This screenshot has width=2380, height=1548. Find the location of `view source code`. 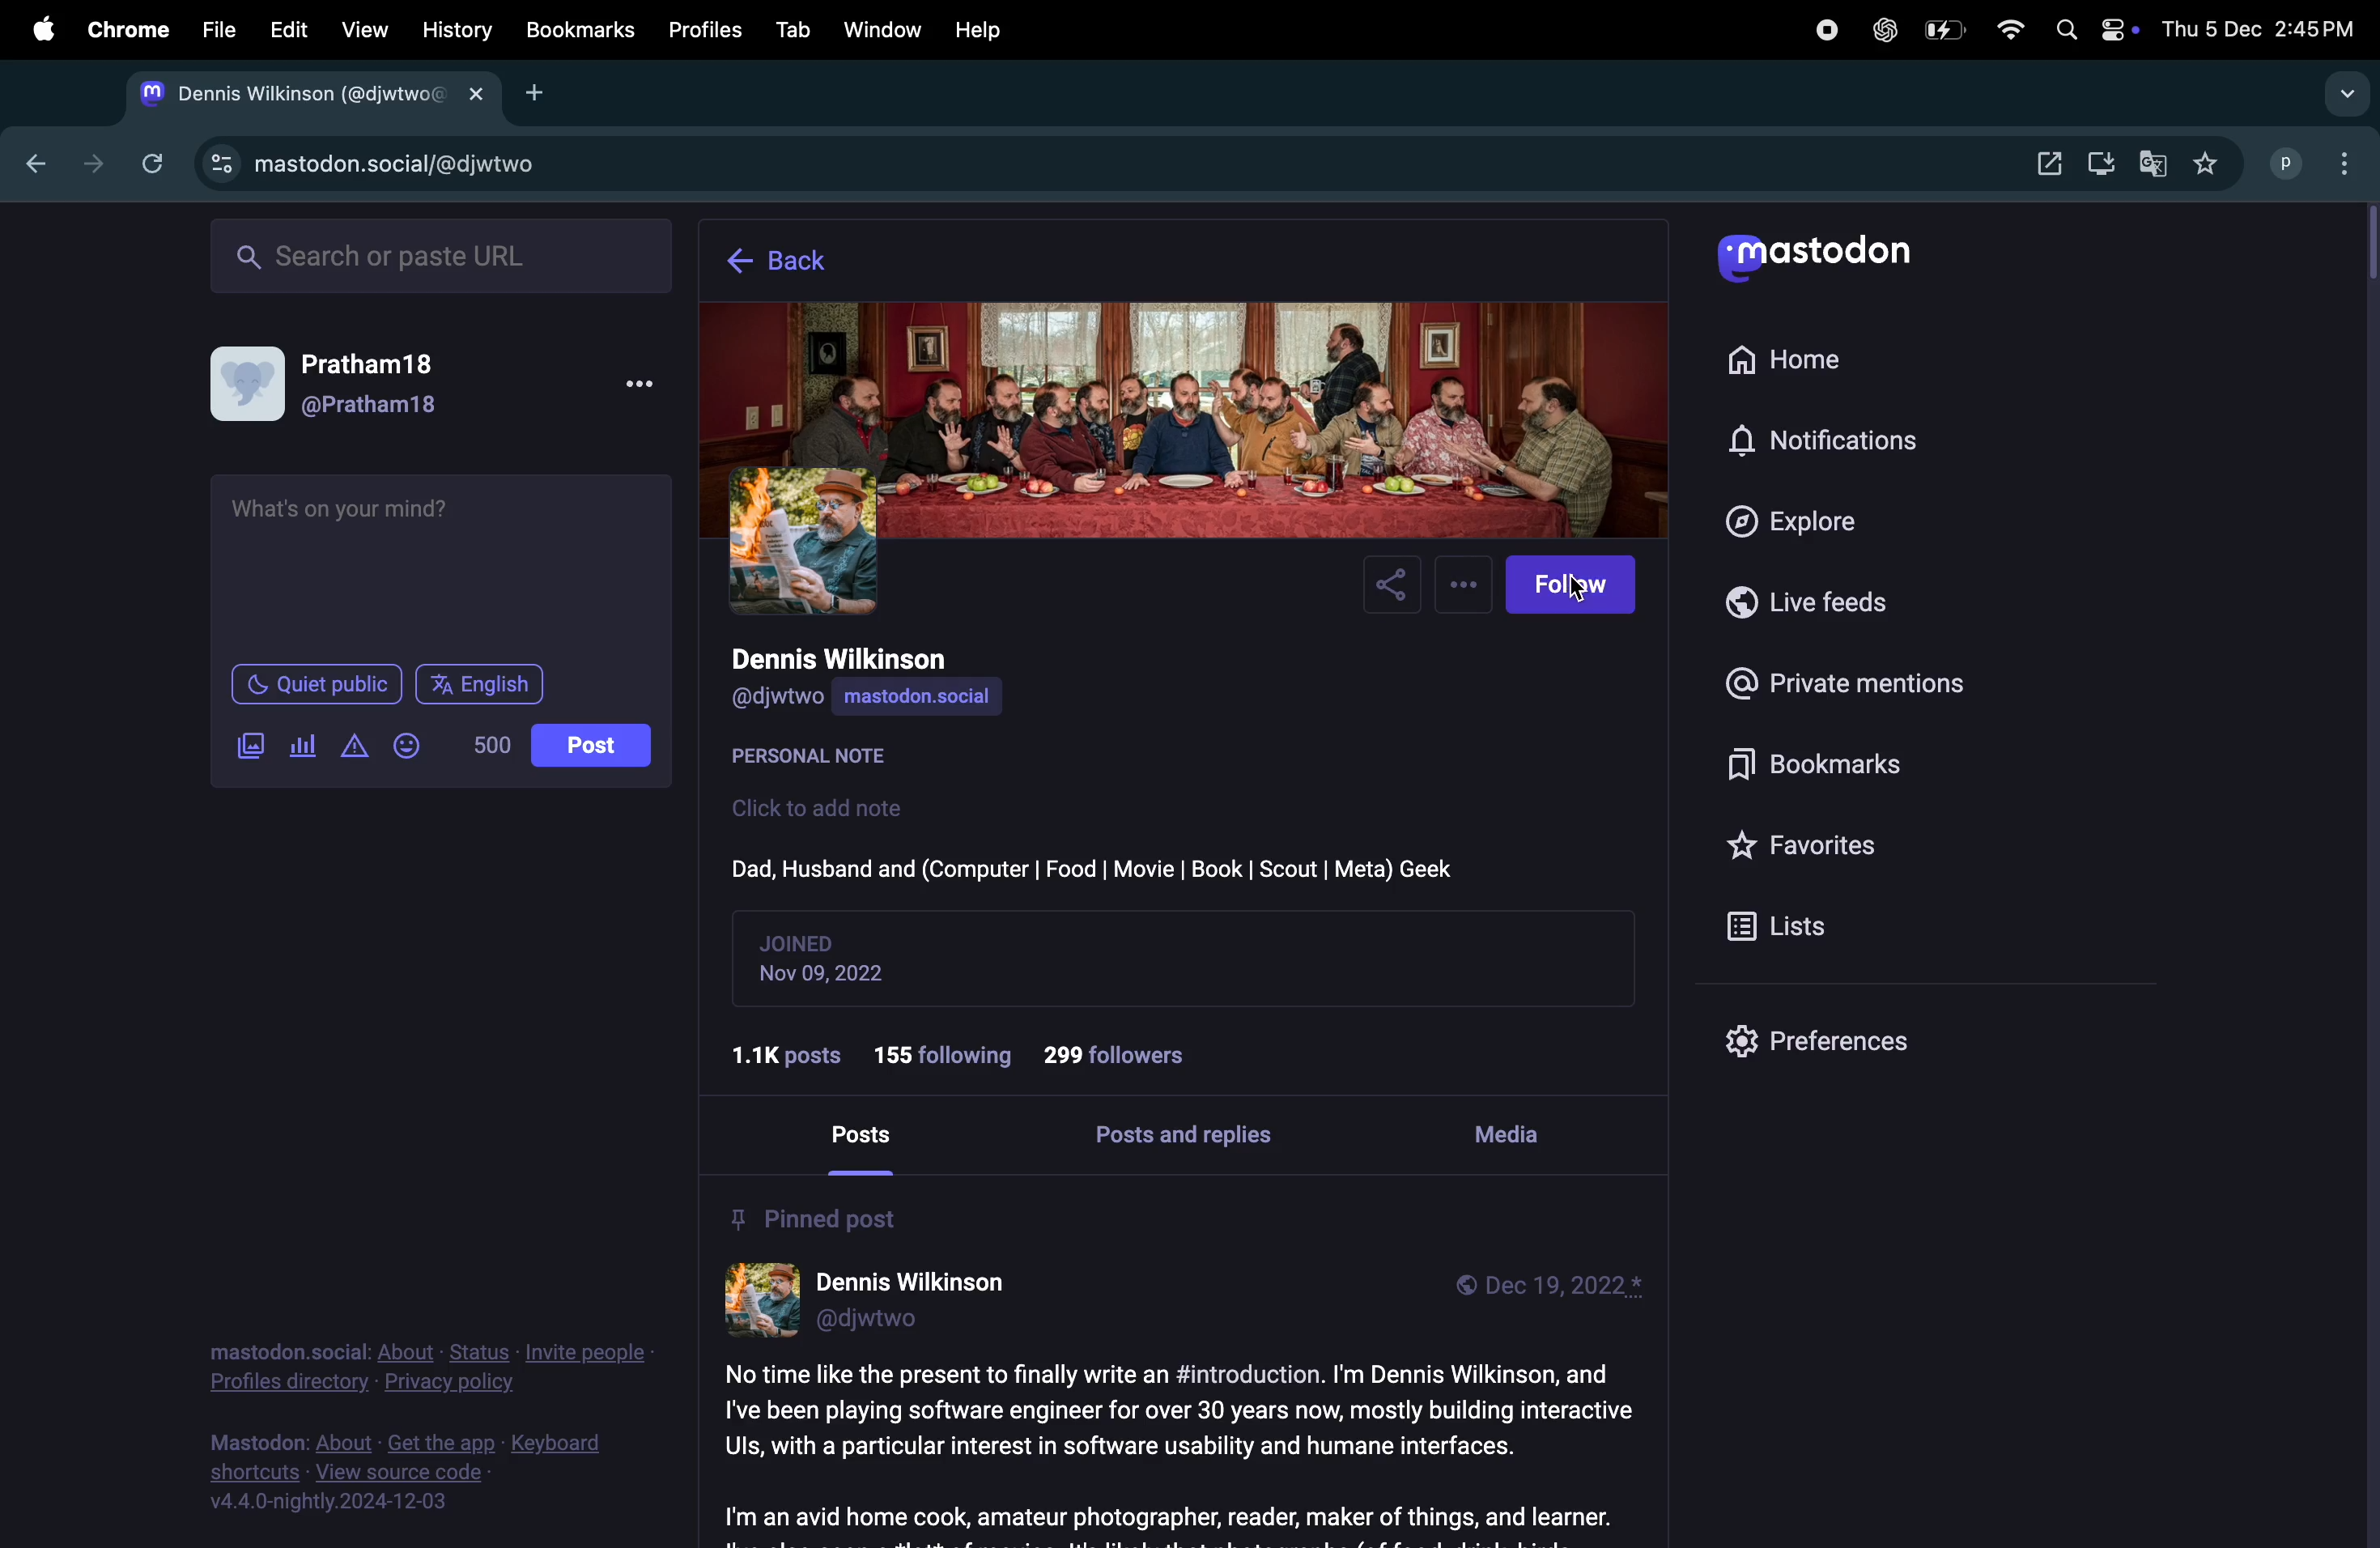

view source code is located at coordinates (387, 1473).